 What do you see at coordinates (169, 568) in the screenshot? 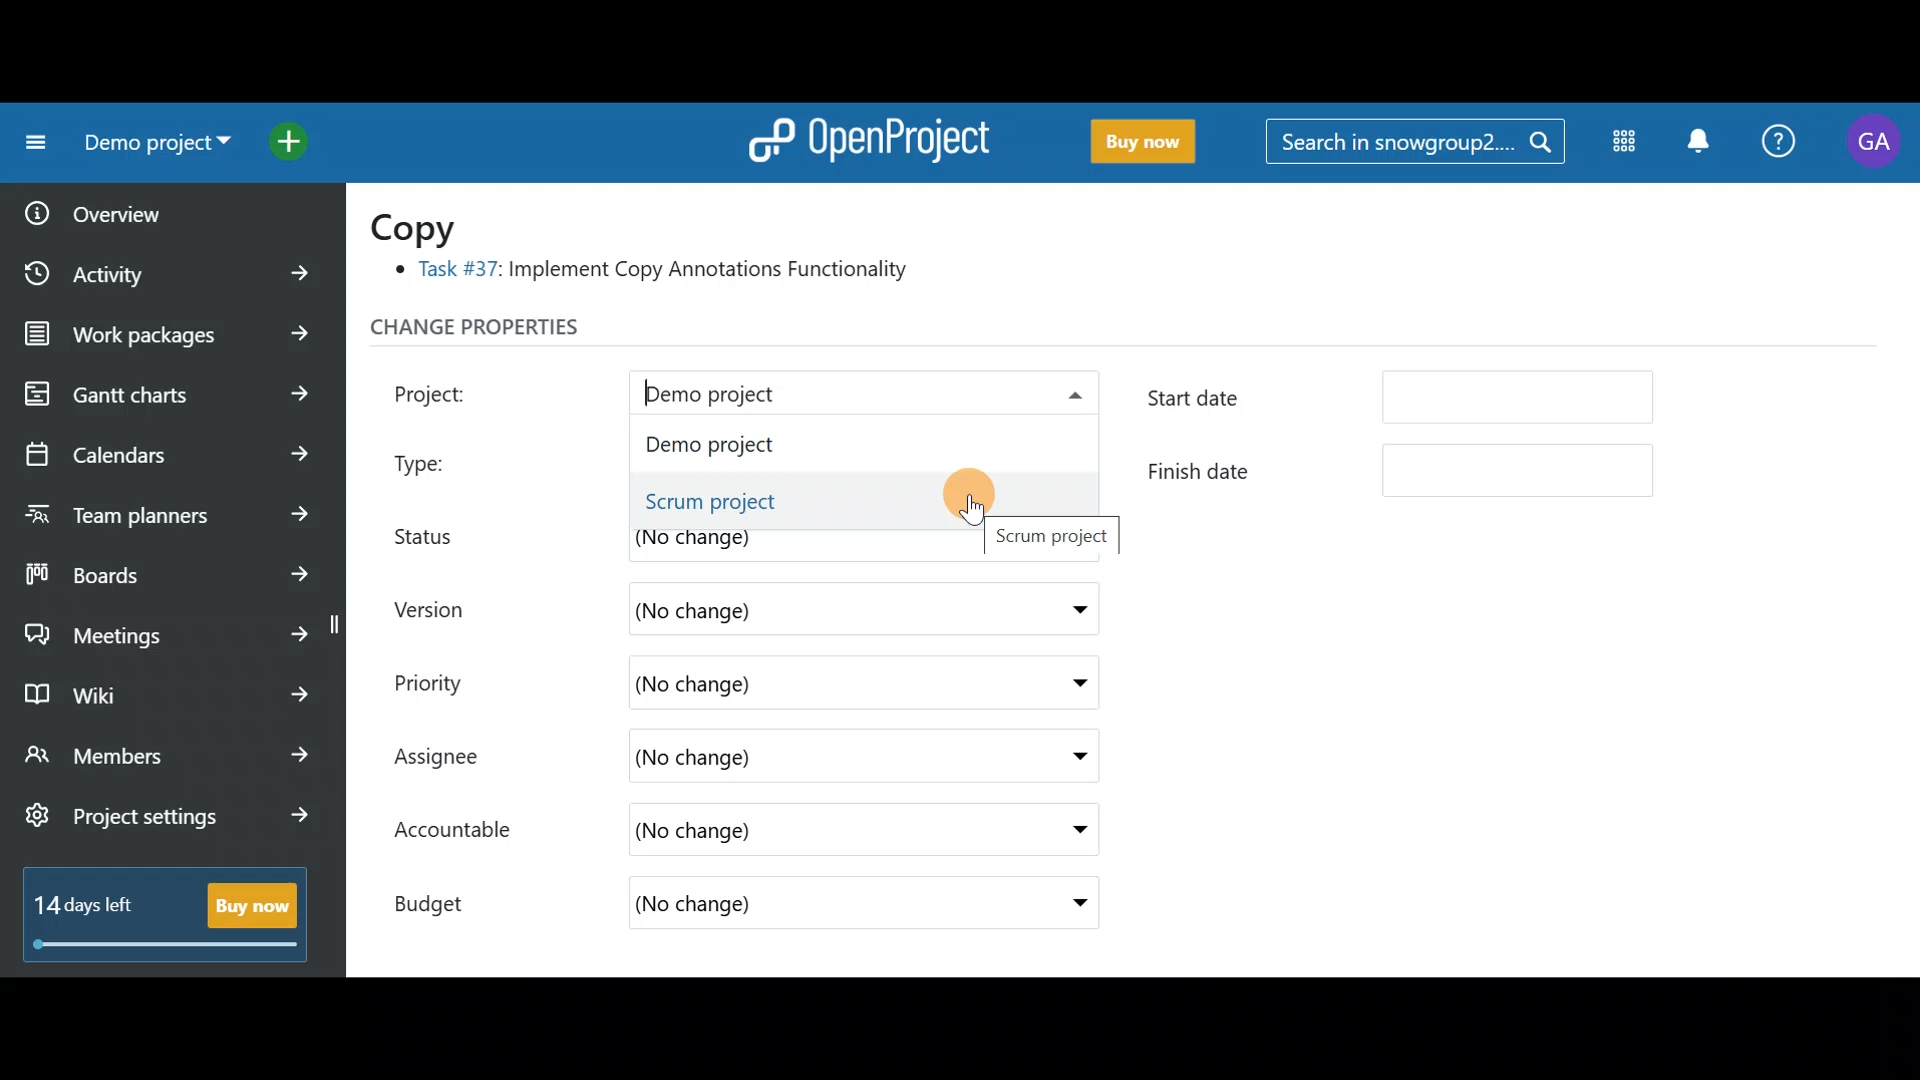
I see `Boards` at bounding box center [169, 568].